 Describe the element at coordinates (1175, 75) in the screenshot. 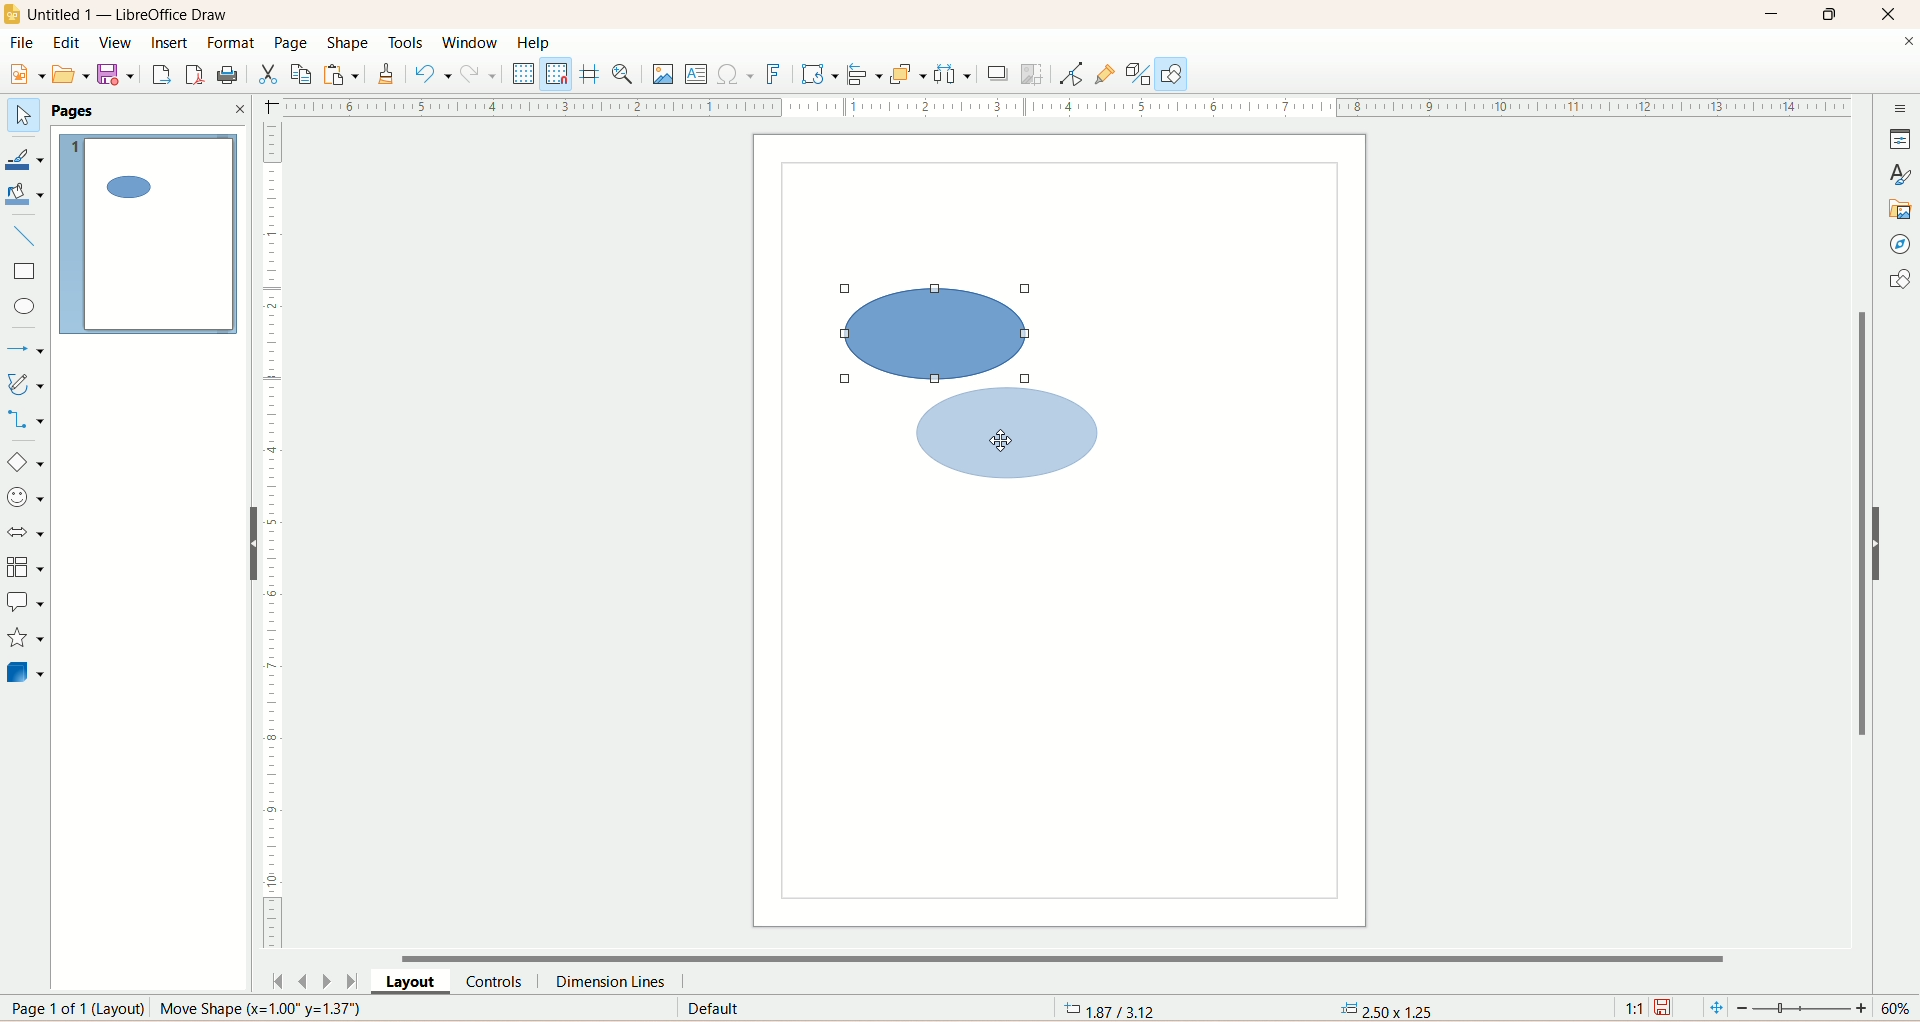

I see `draw function` at that location.